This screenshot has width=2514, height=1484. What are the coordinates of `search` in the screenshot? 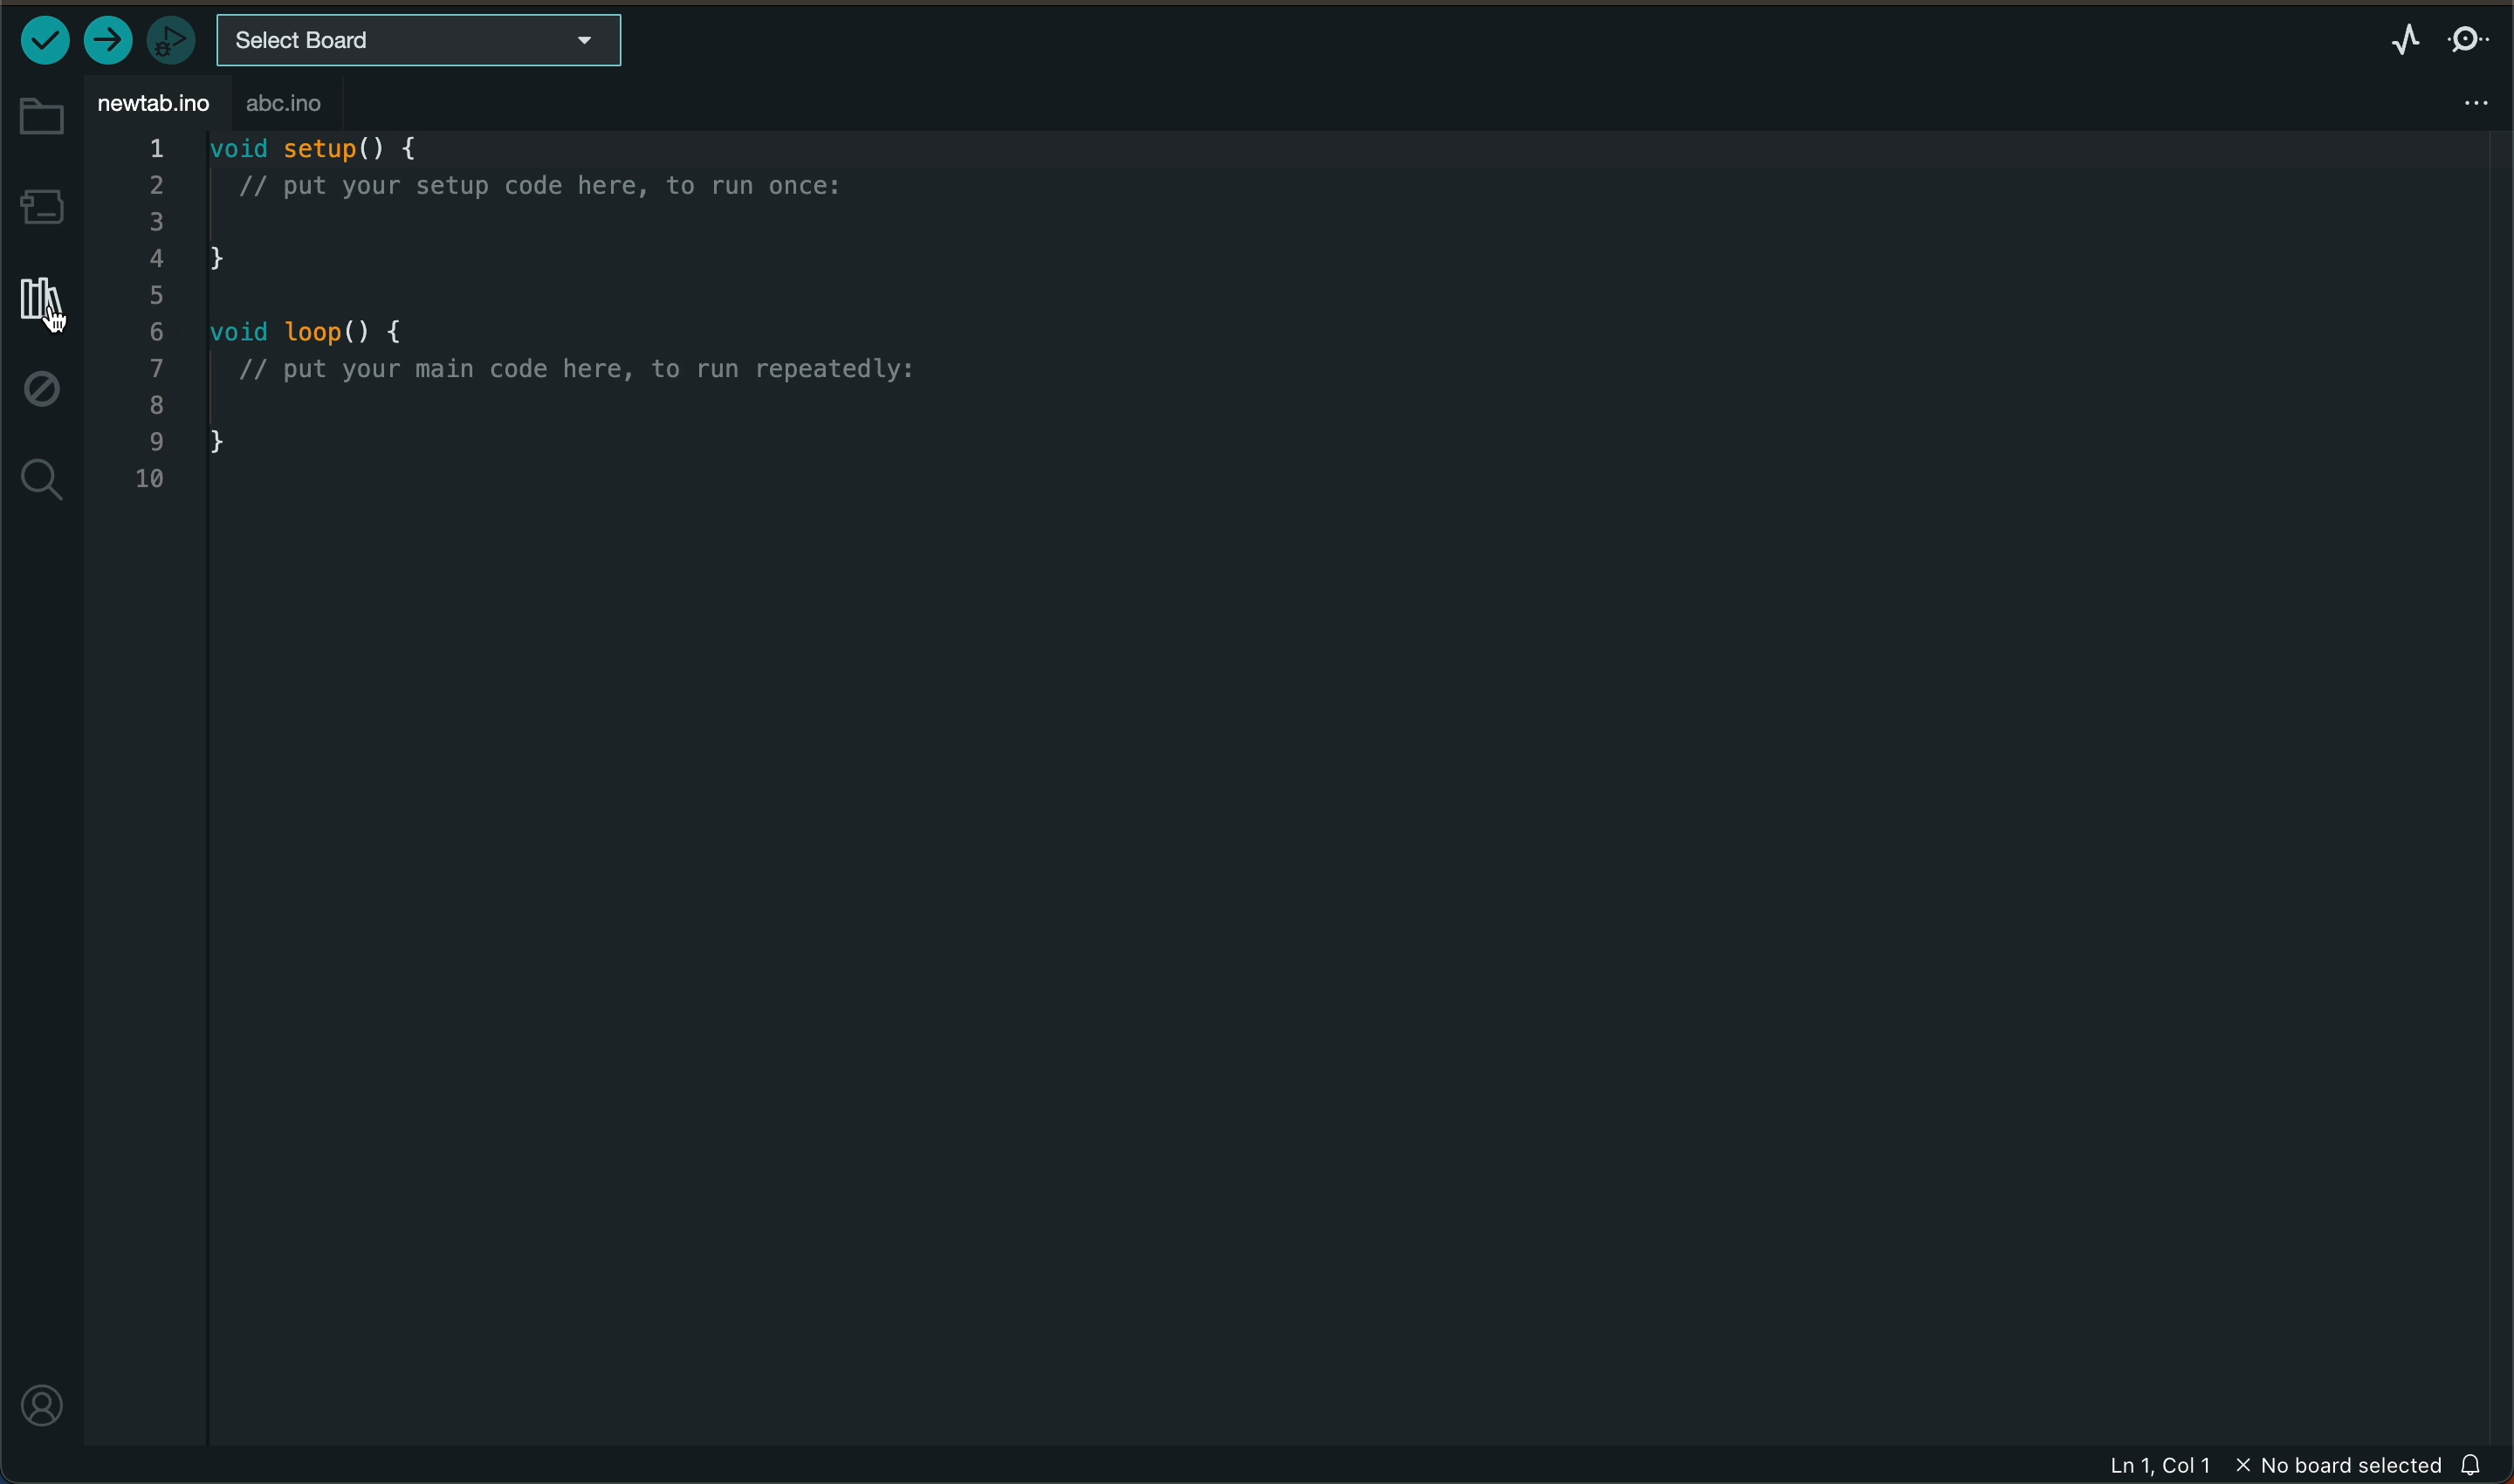 It's located at (43, 482).